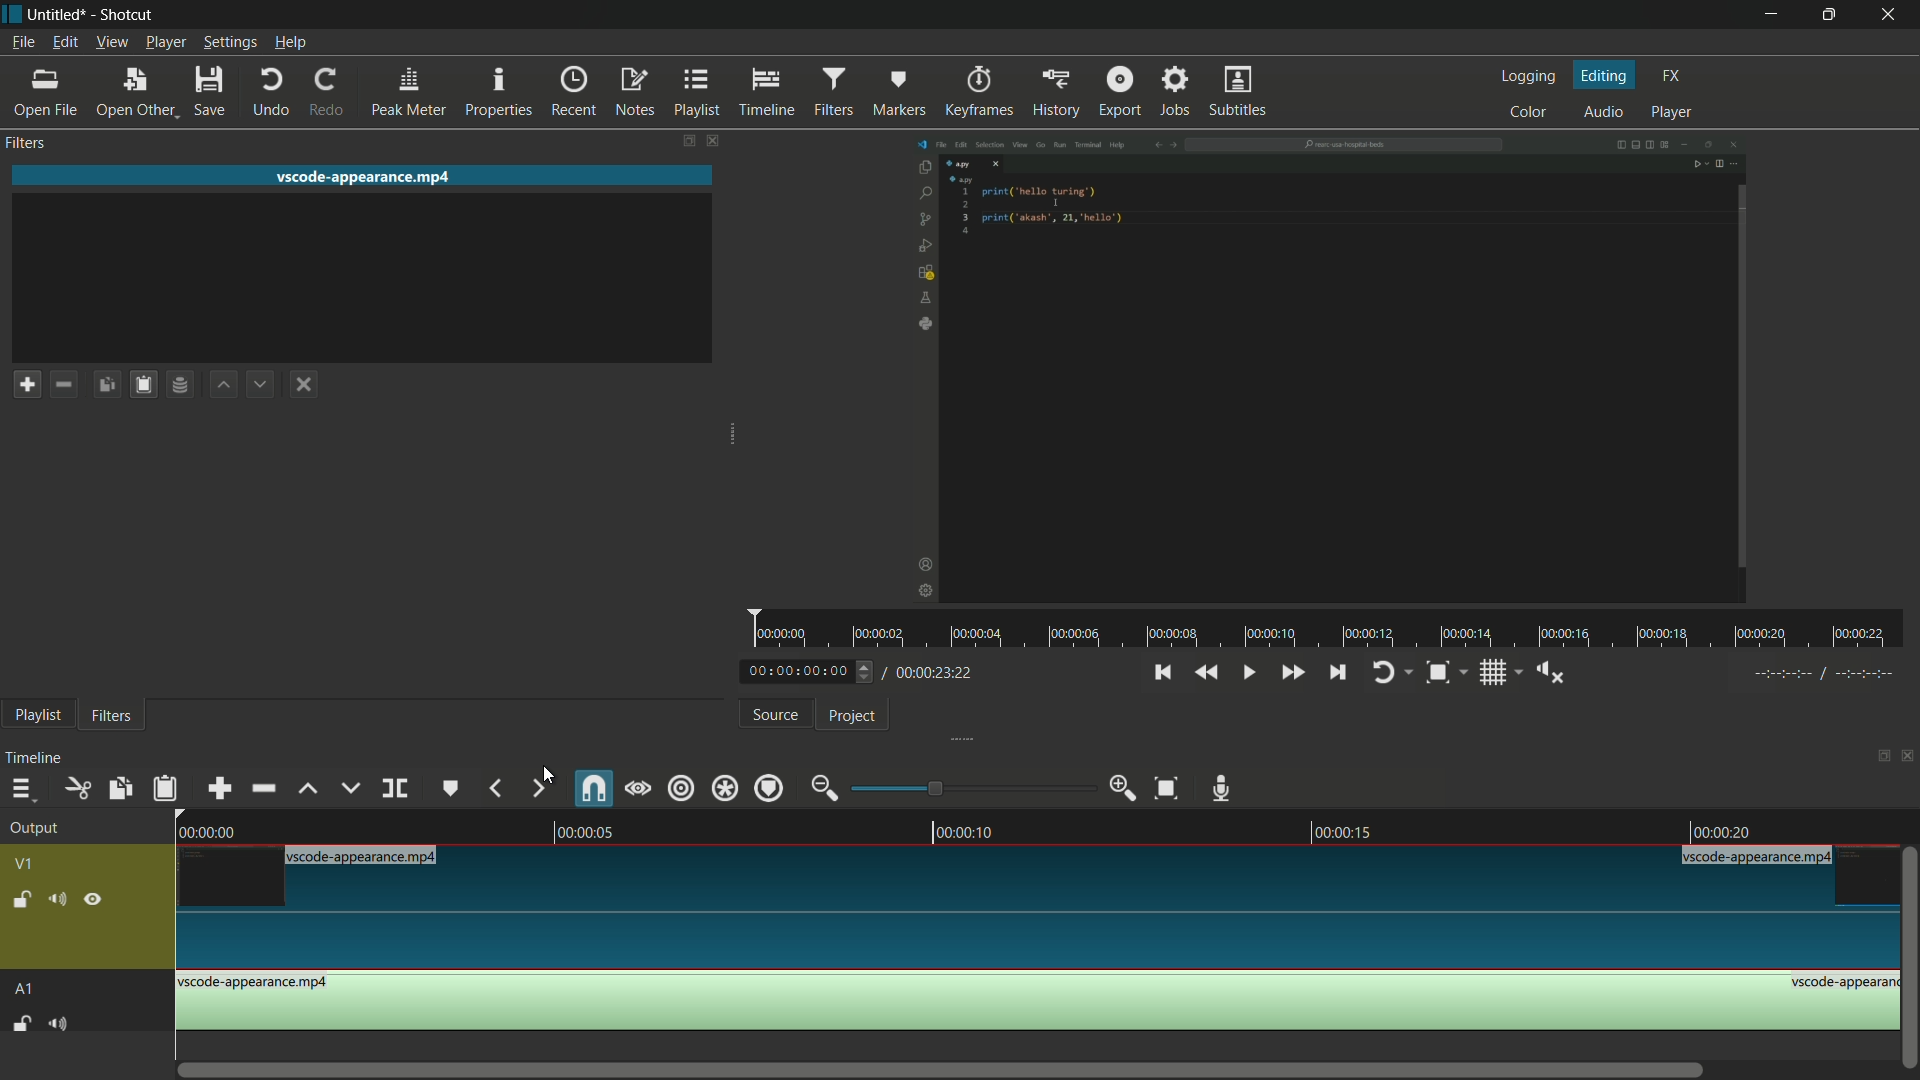 Image resolution: width=1920 pixels, height=1080 pixels. What do you see at coordinates (1059, 93) in the screenshot?
I see `history` at bounding box center [1059, 93].